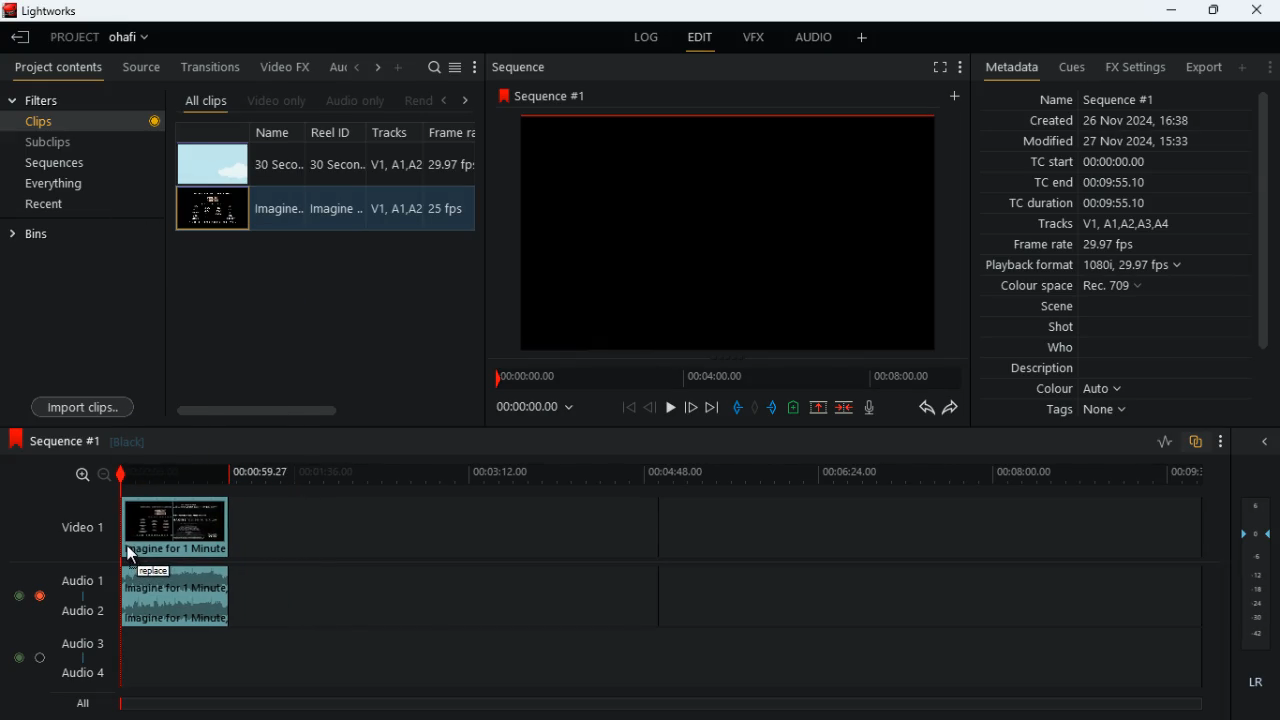 Image resolution: width=1280 pixels, height=720 pixels. Describe the element at coordinates (86, 405) in the screenshot. I see `import clips` at that location.